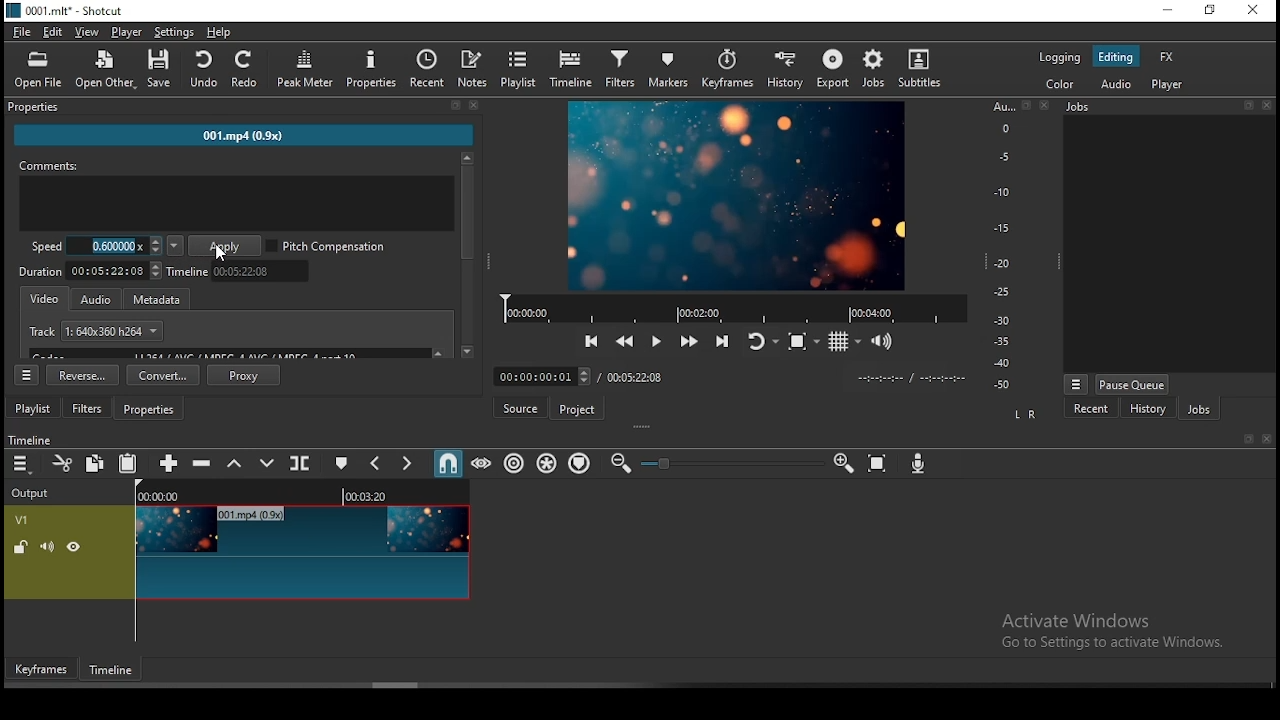 This screenshot has width=1280, height=720. What do you see at coordinates (87, 32) in the screenshot?
I see `view` at bounding box center [87, 32].